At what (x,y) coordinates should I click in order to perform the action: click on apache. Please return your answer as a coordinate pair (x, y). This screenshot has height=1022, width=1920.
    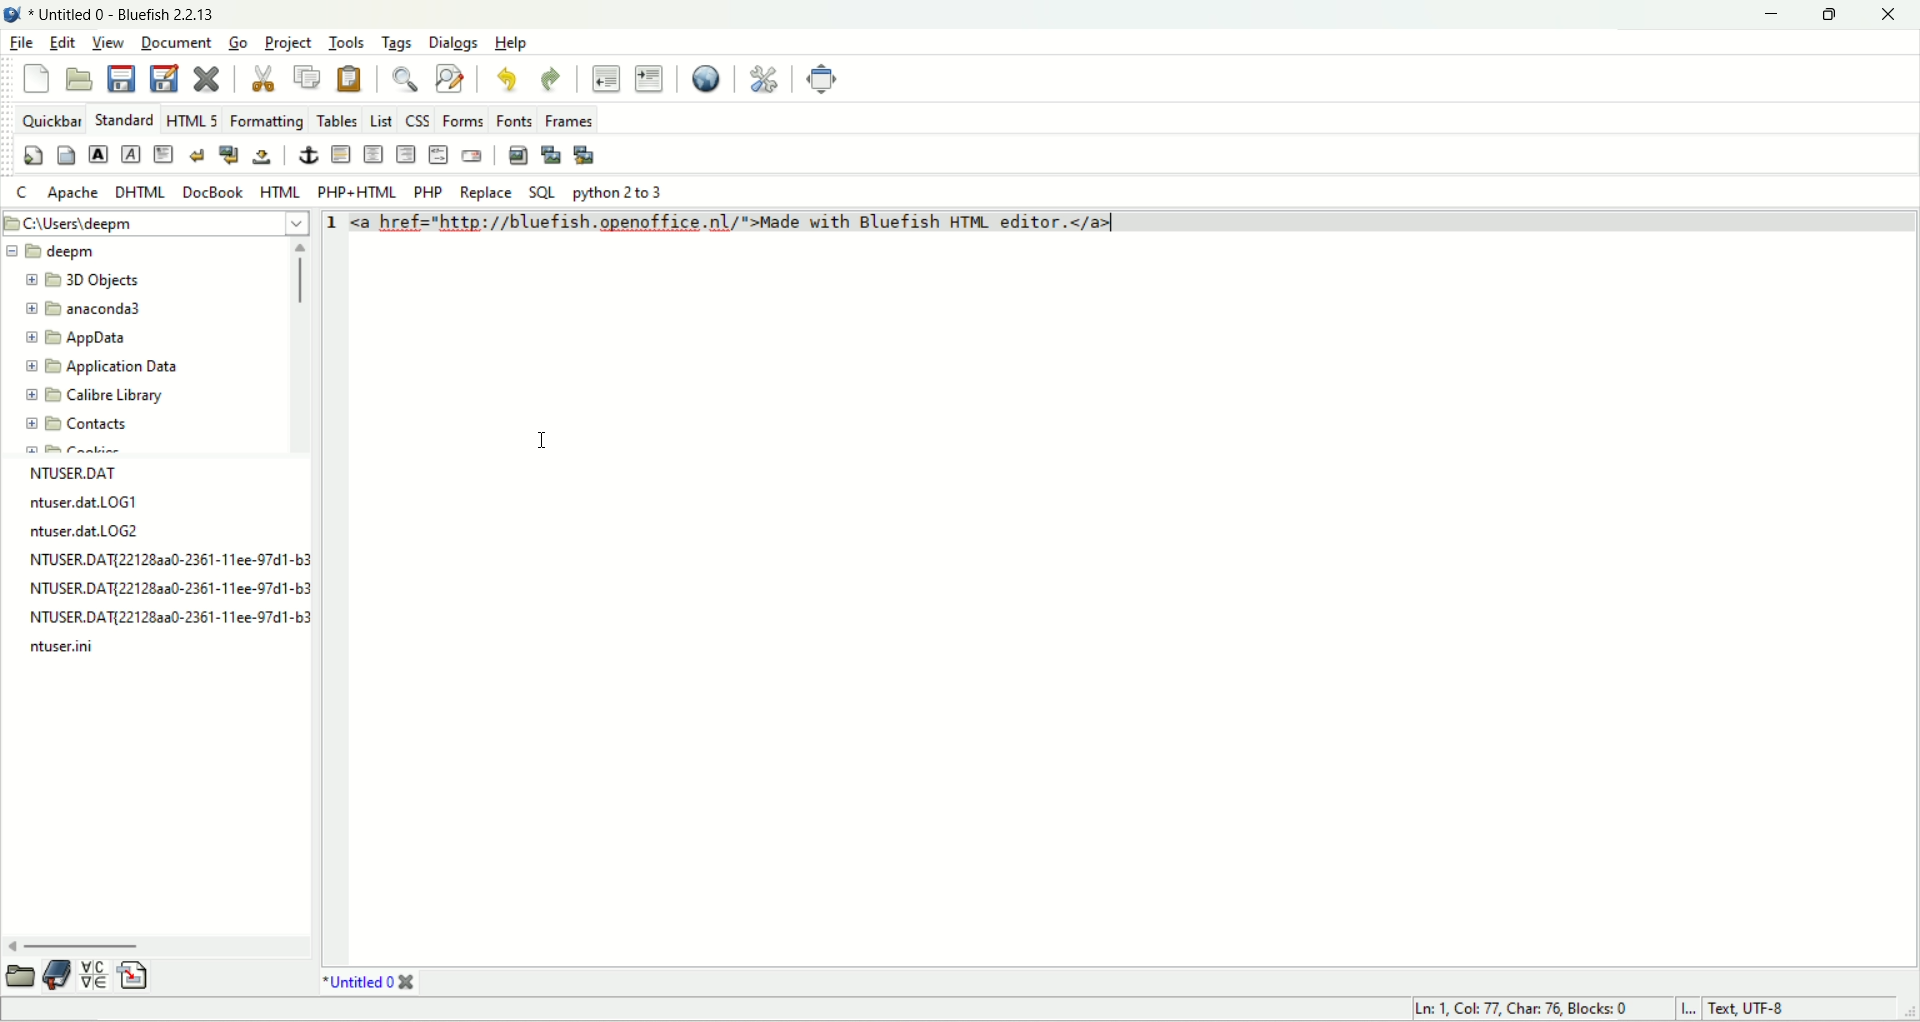
    Looking at the image, I should click on (73, 196).